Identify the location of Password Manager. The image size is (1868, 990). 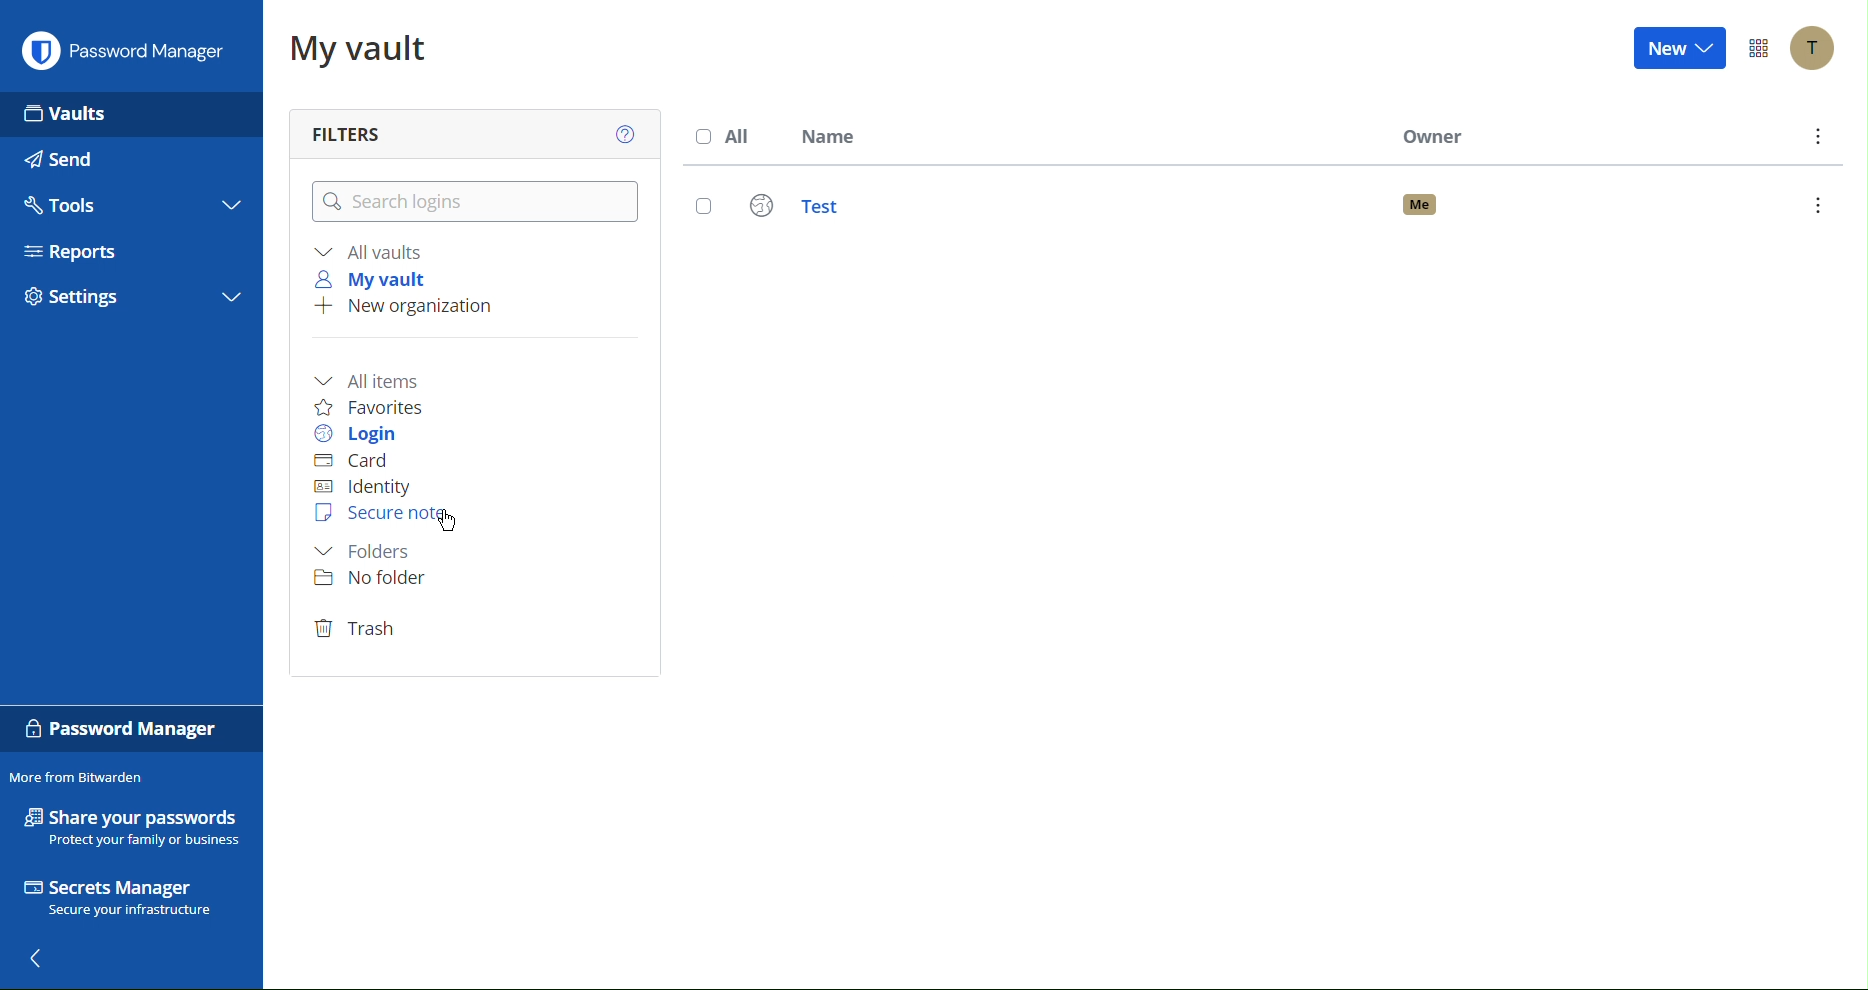
(125, 47).